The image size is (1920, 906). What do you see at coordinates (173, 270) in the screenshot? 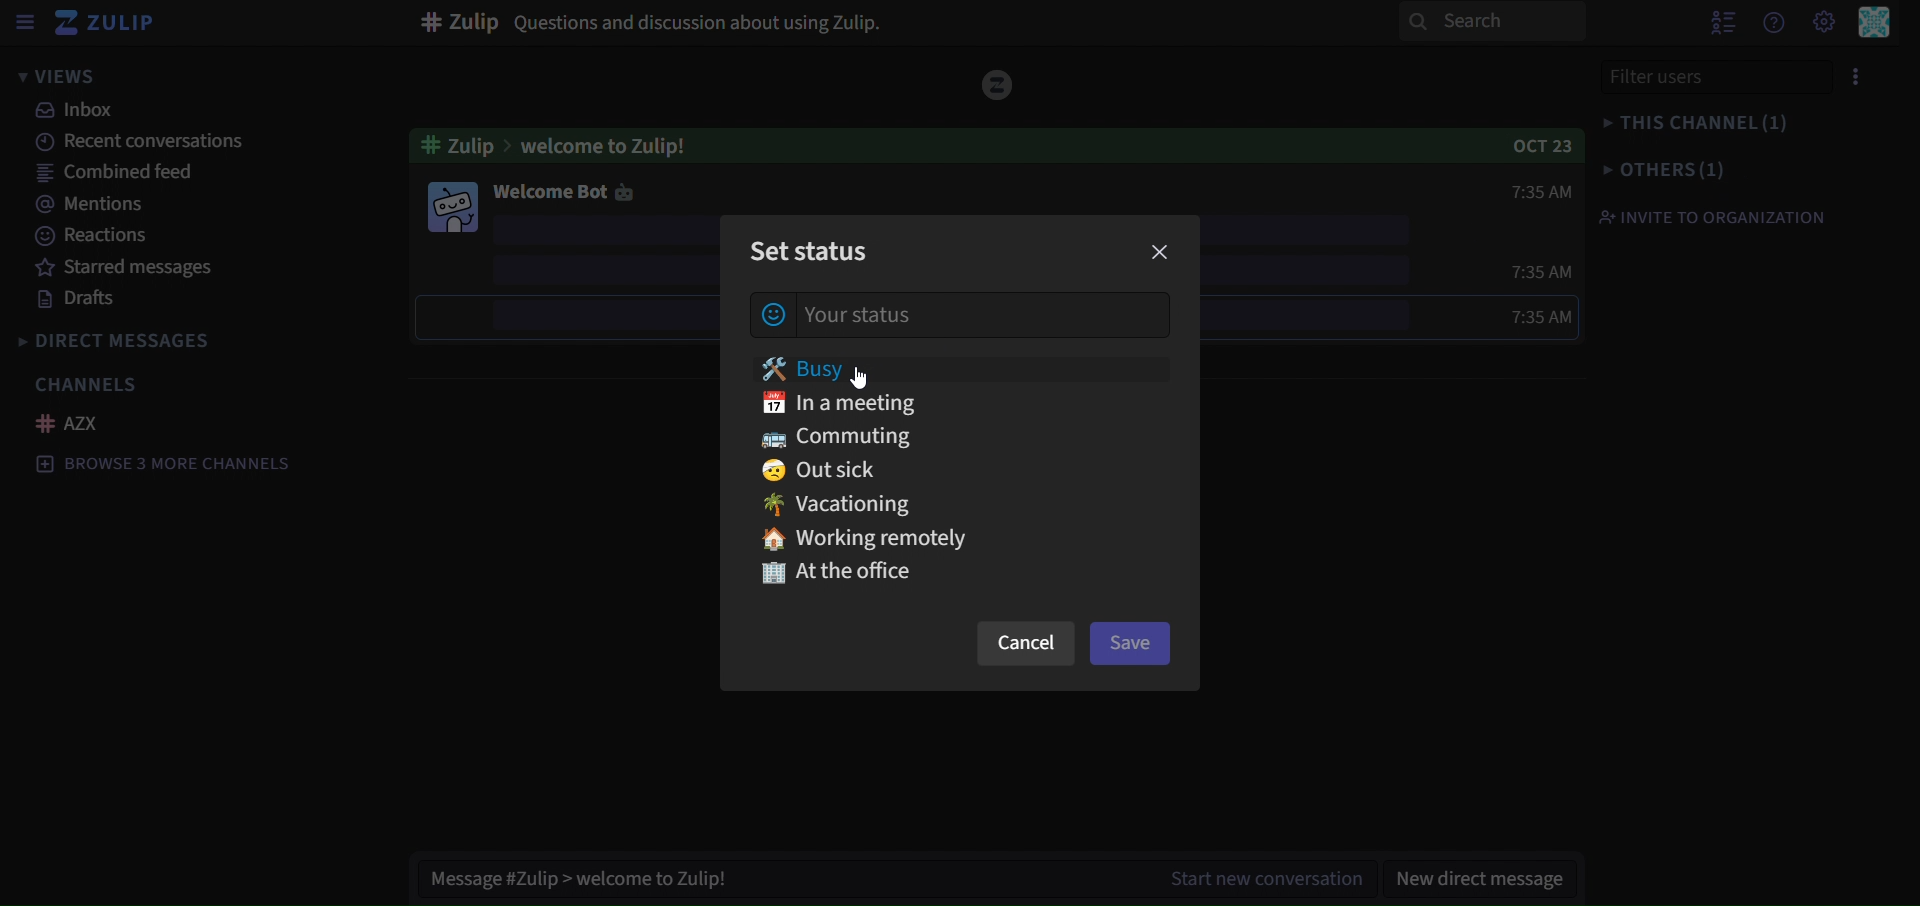
I see `starred messages` at bounding box center [173, 270].